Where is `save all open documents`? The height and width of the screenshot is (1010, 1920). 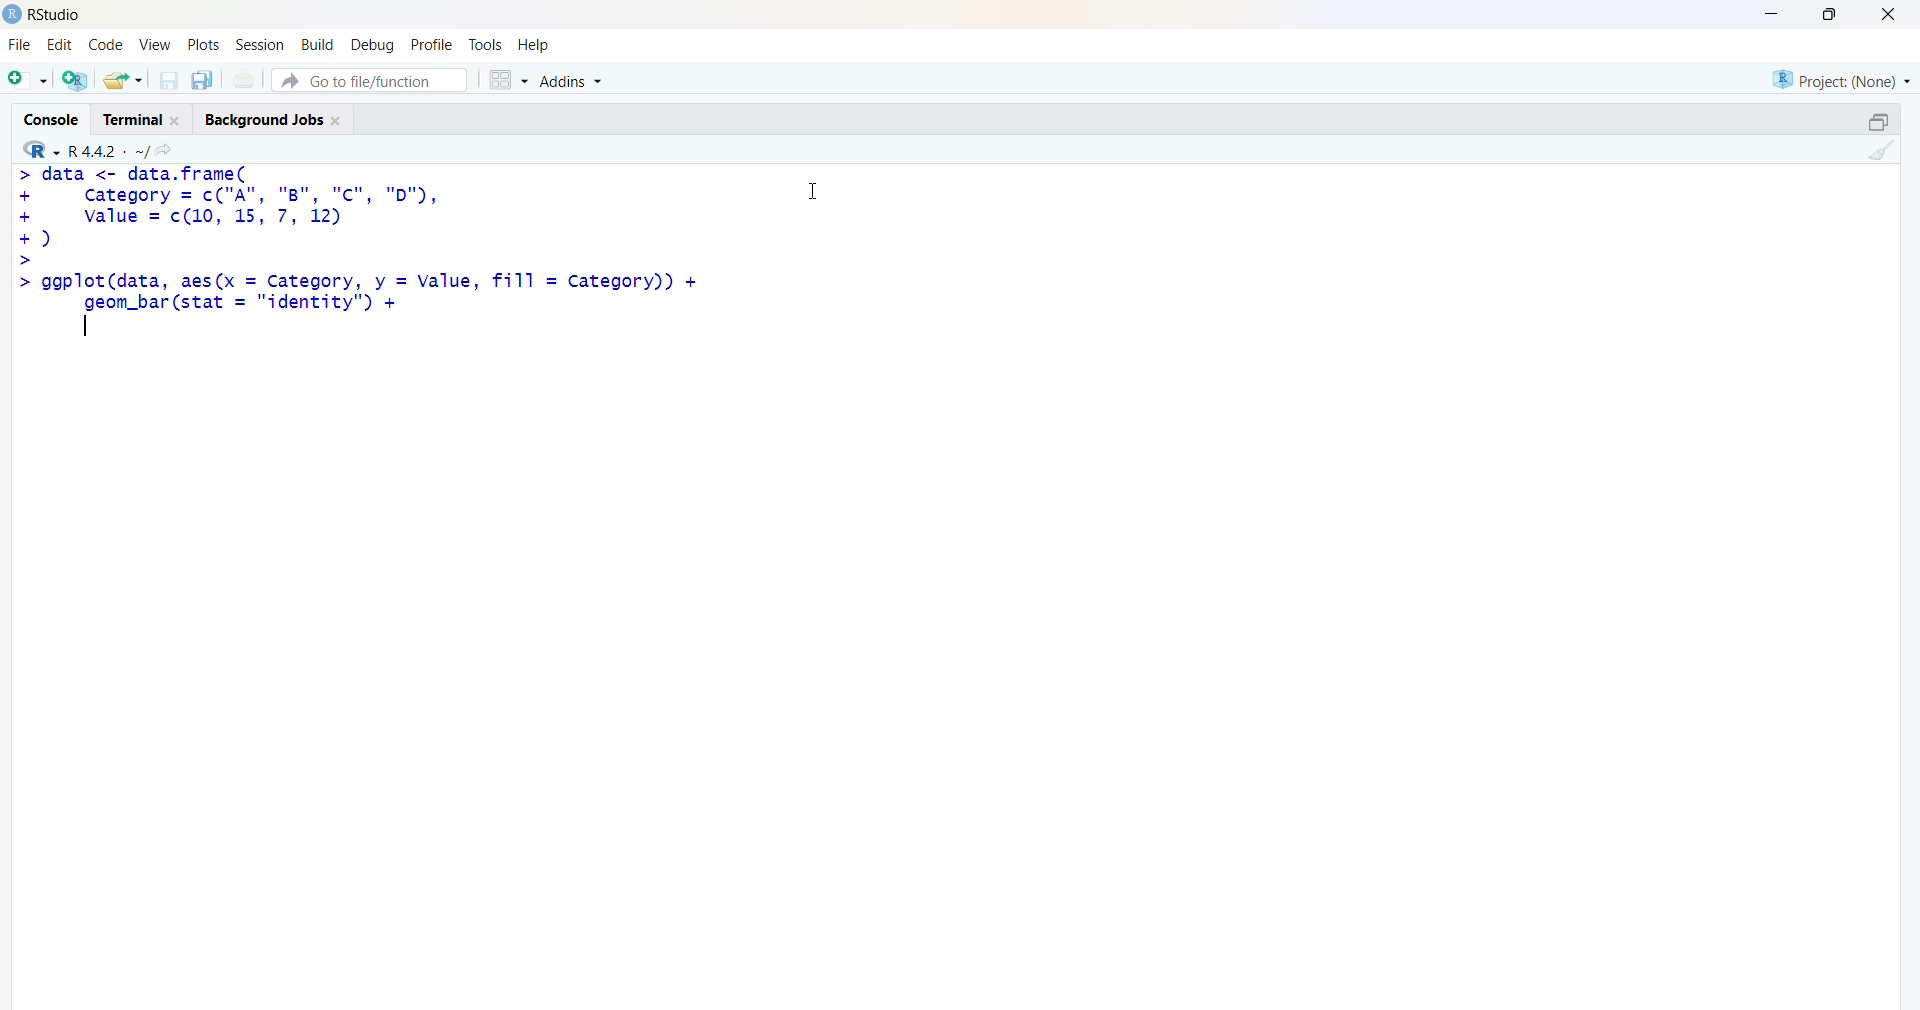 save all open documents is located at coordinates (201, 80).